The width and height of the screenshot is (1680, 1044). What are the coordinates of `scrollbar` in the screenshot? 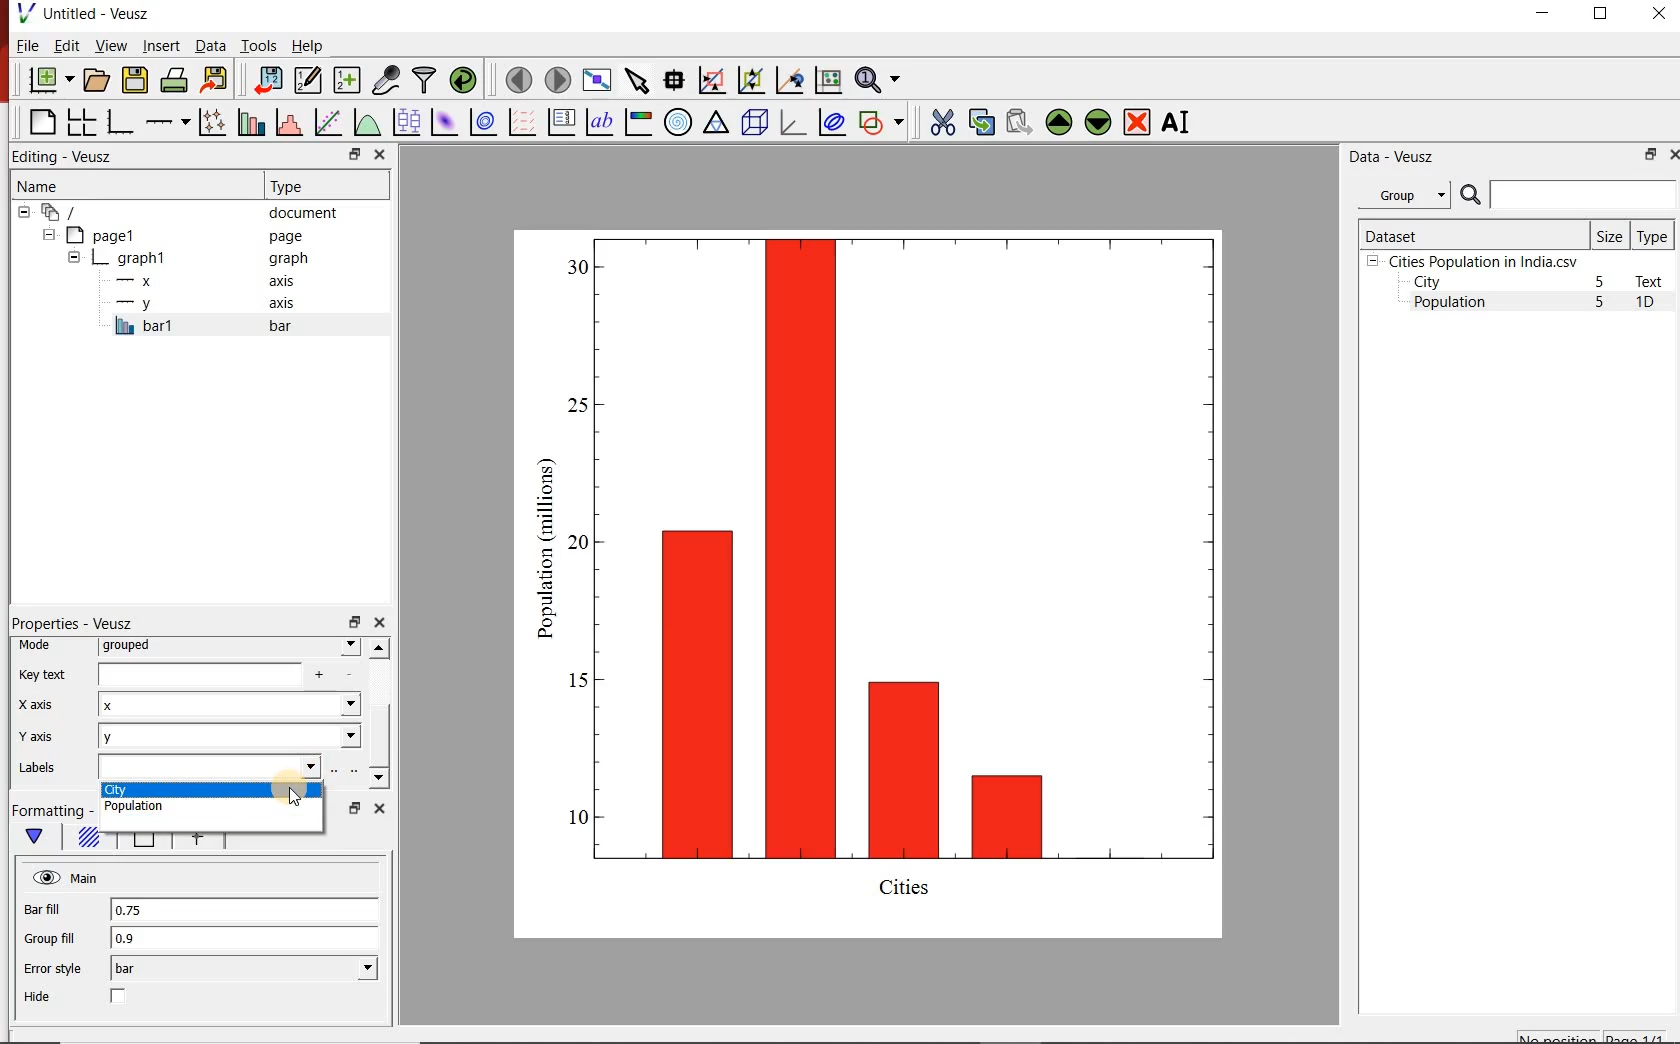 It's located at (379, 714).